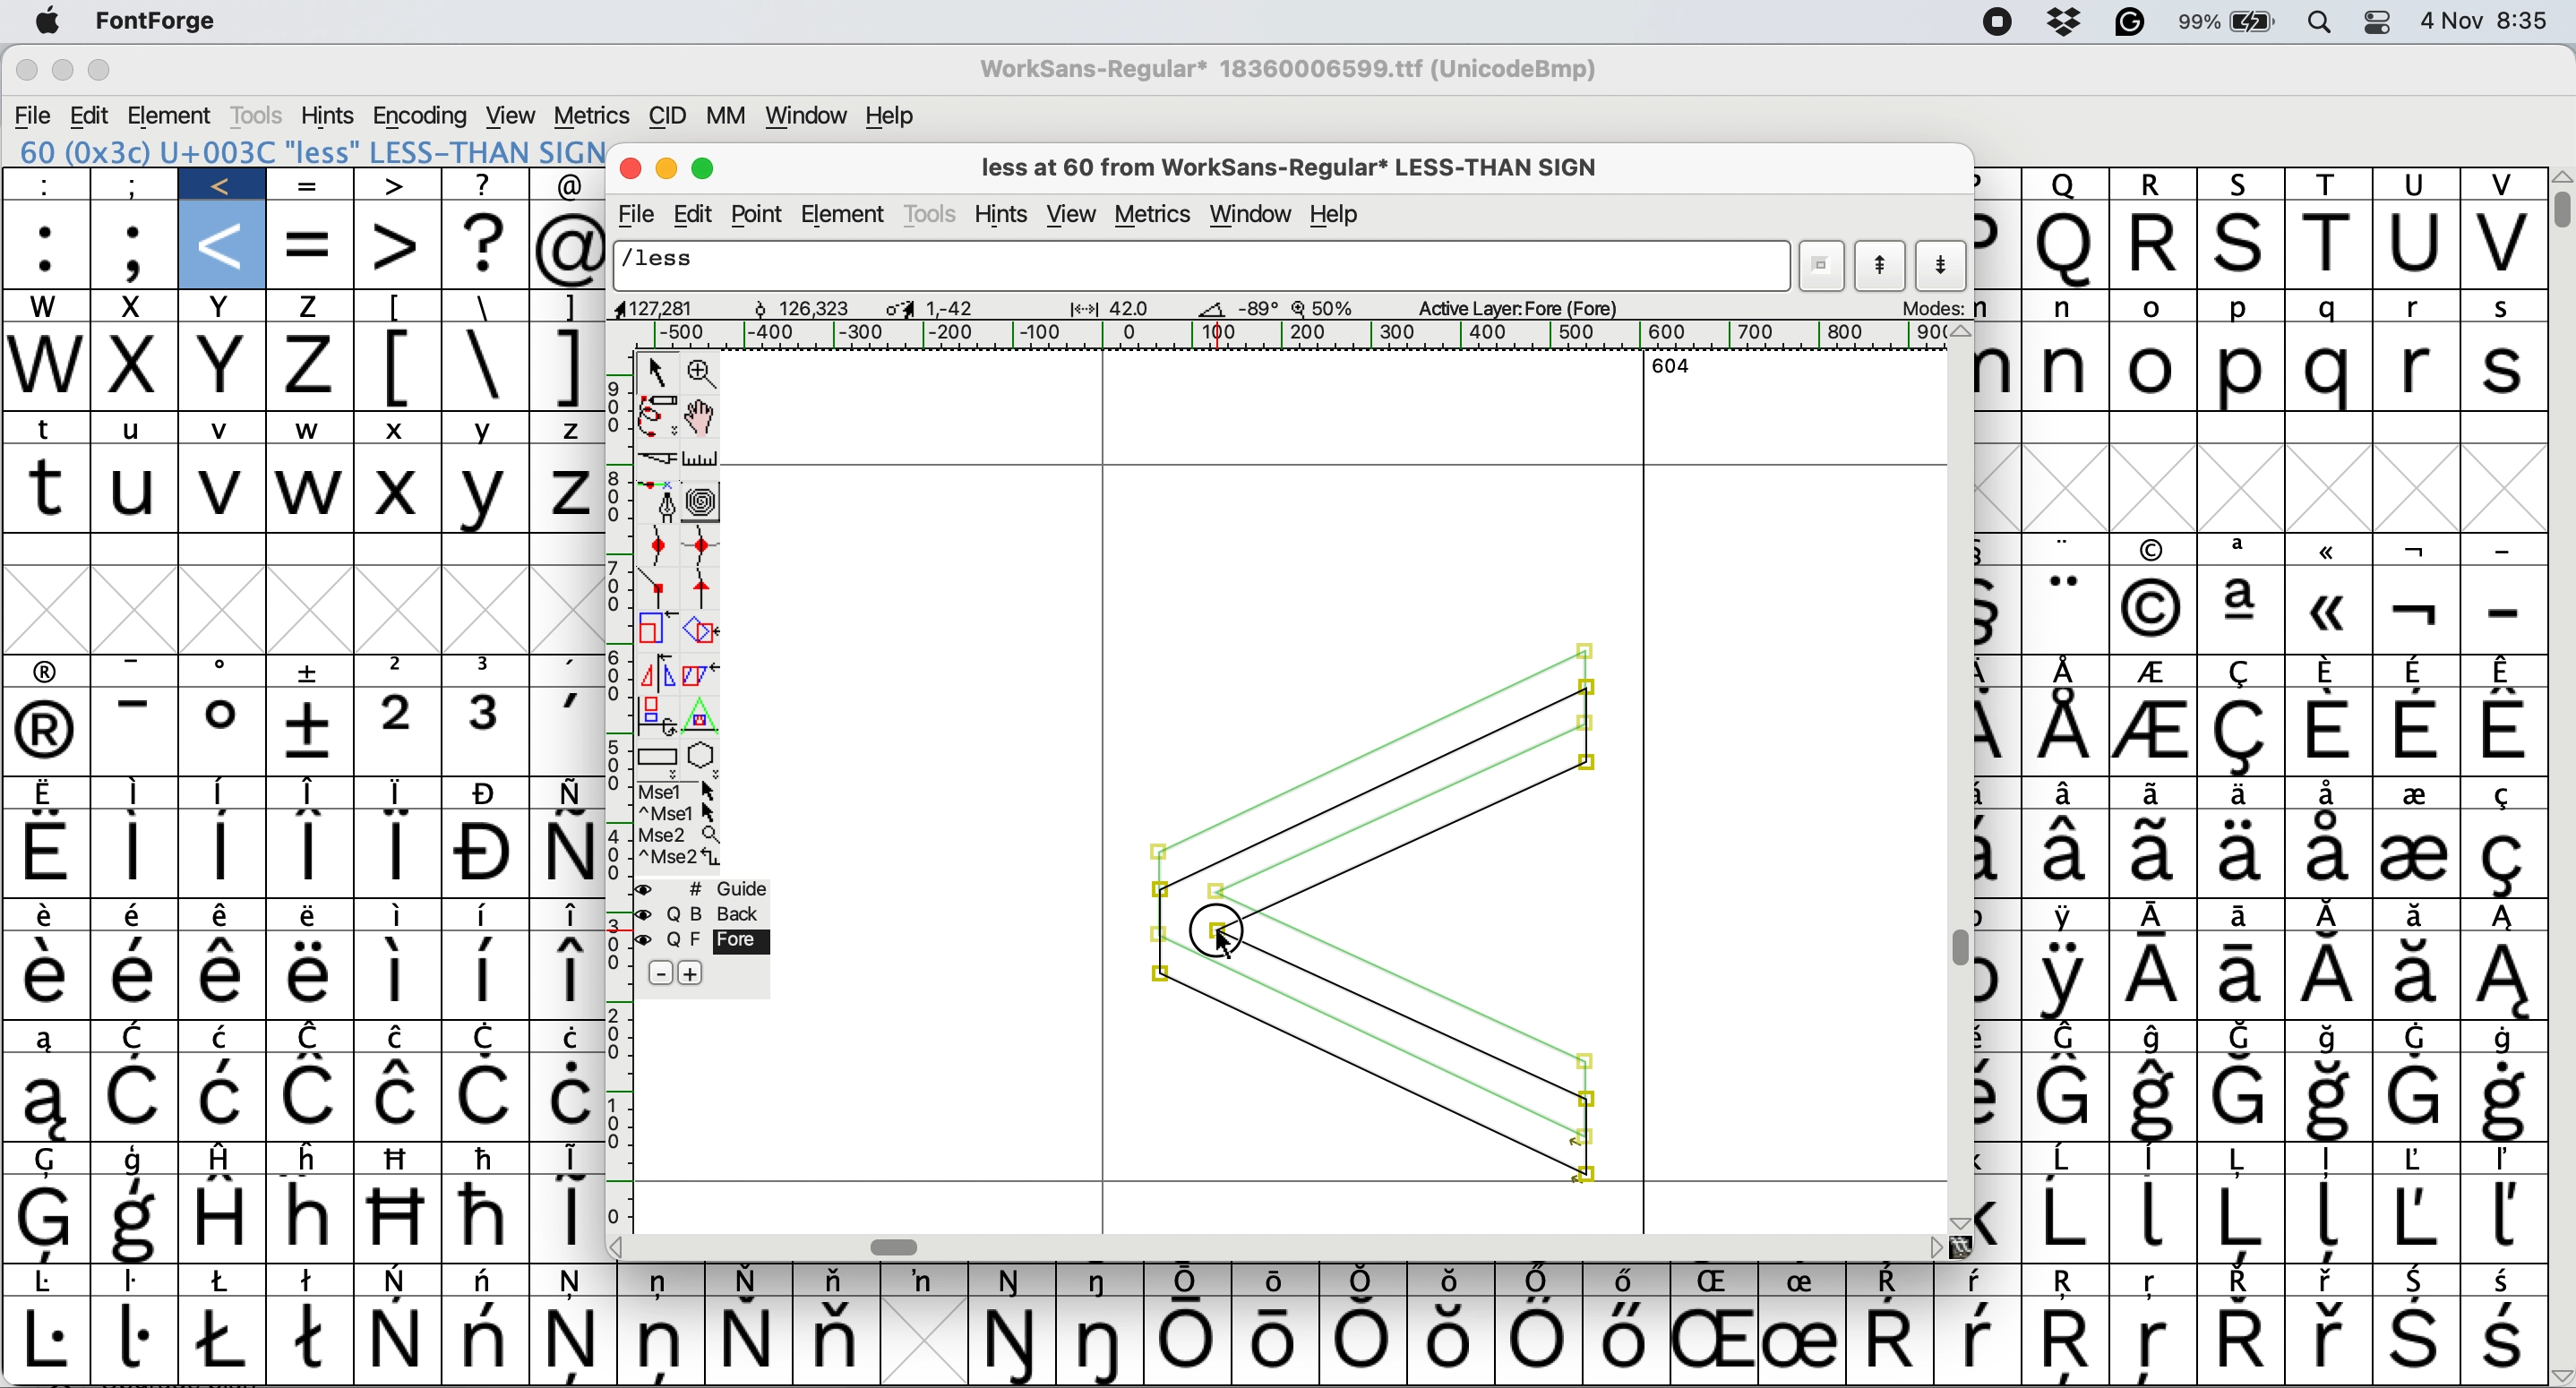  Describe the element at coordinates (397, 792) in the screenshot. I see `Symbol` at that location.